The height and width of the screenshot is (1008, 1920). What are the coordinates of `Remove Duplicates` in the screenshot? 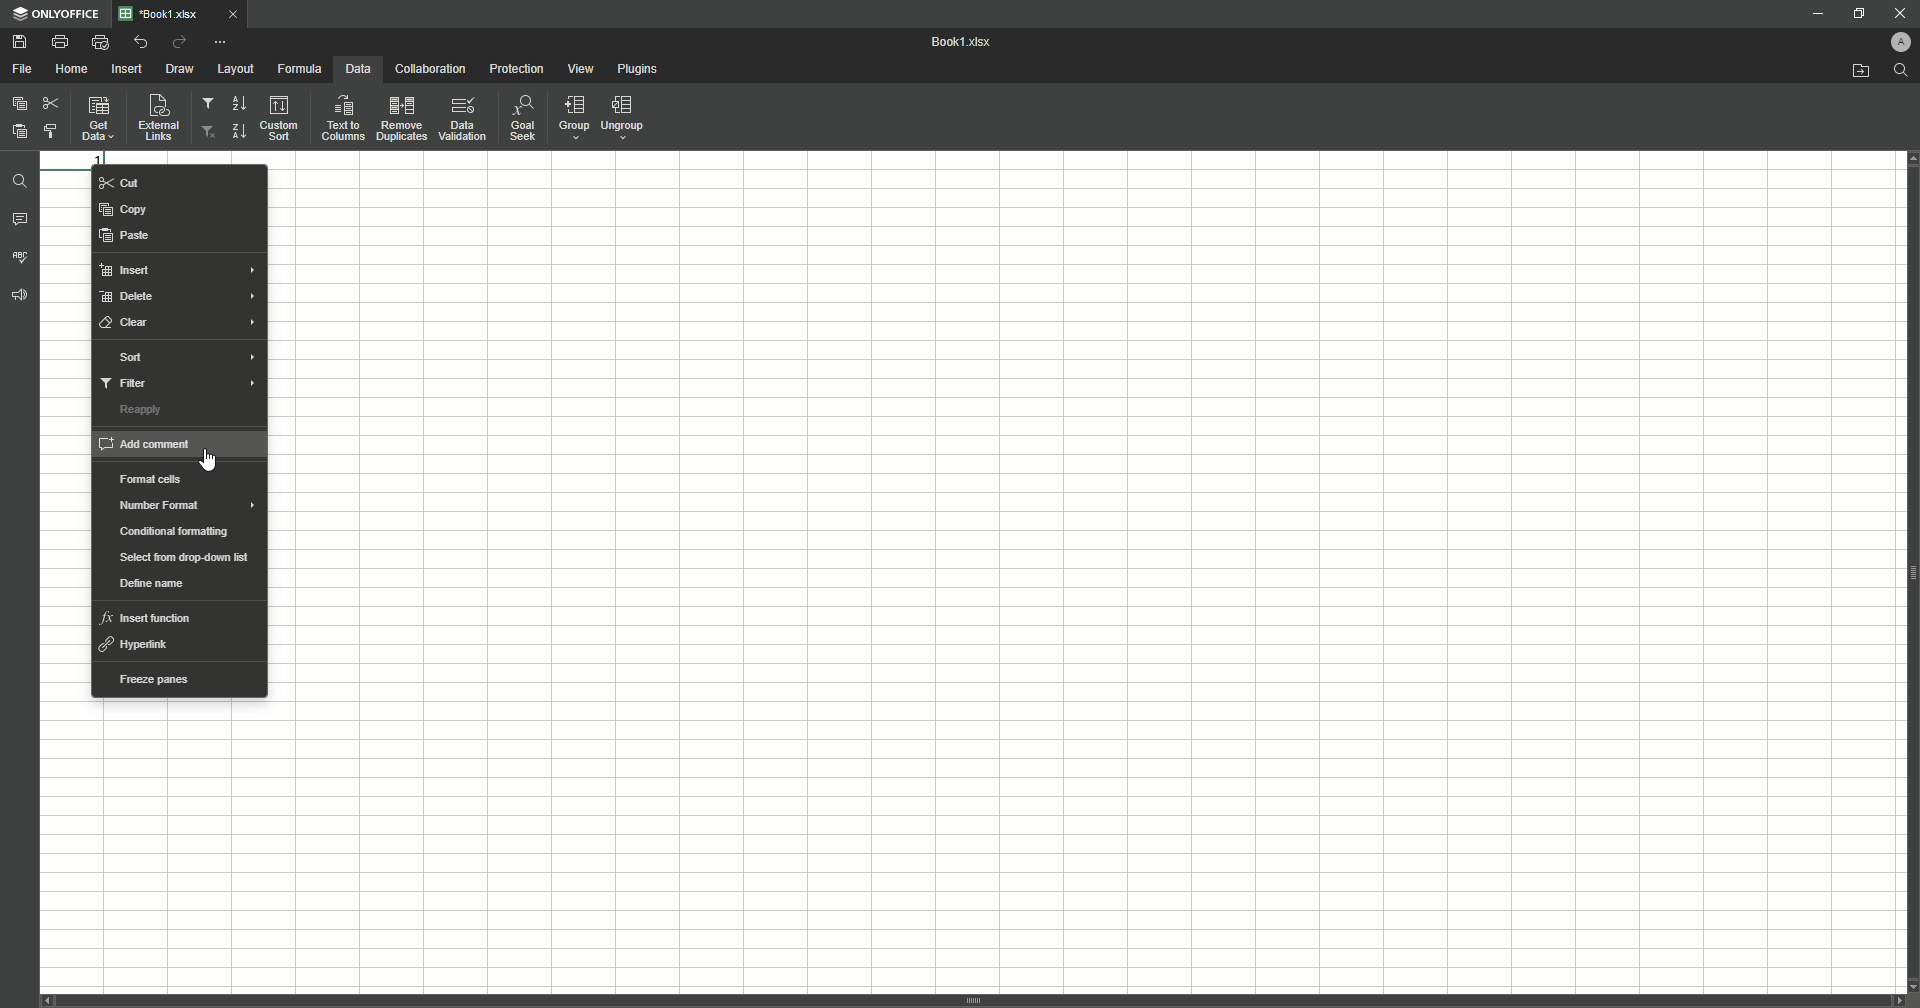 It's located at (401, 118).